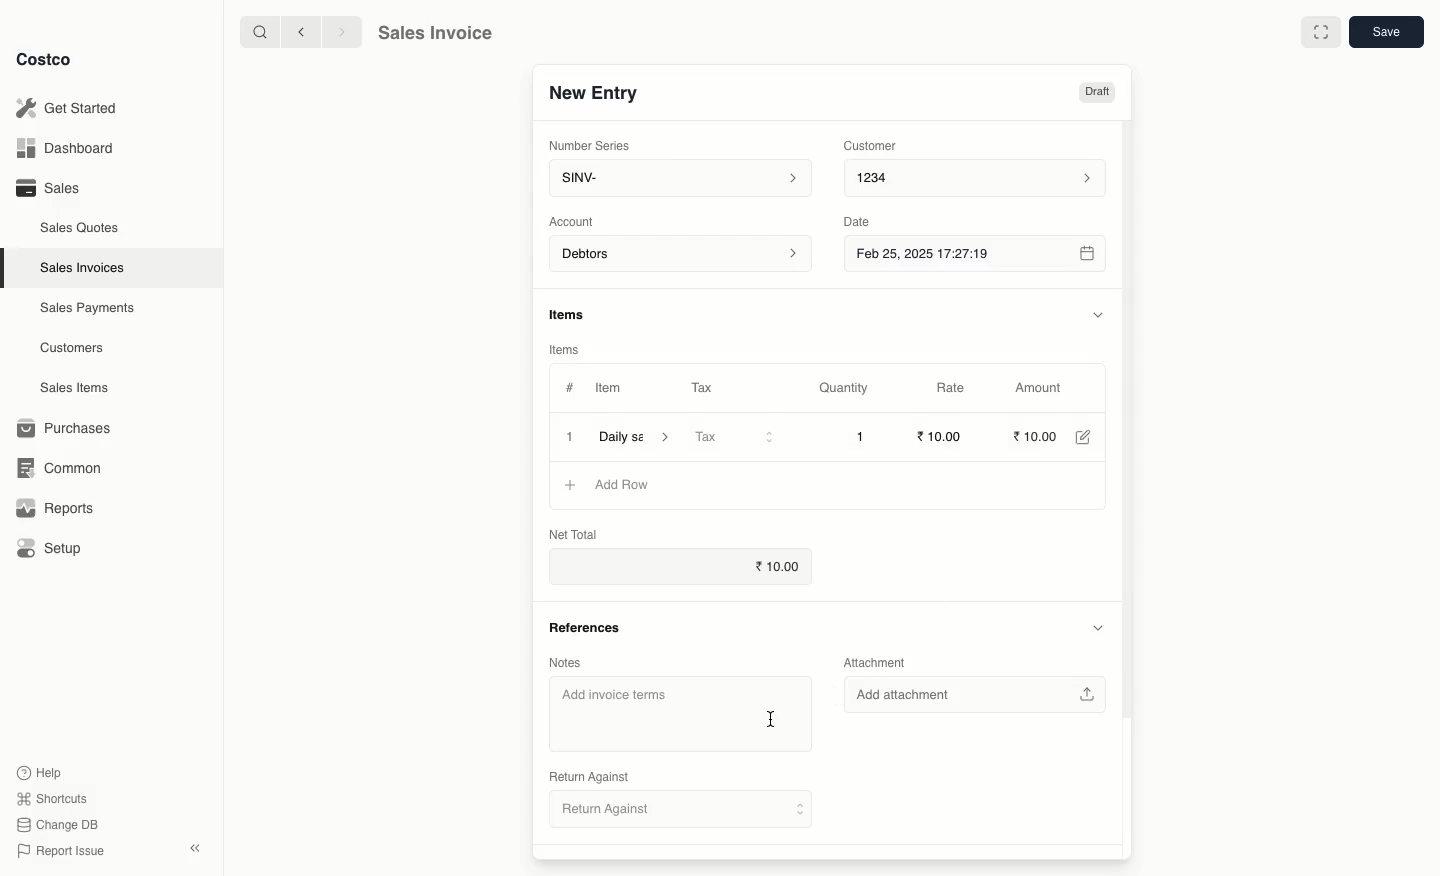  What do you see at coordinates (849, 389) in the screenshot?
I see `Quantity` at bounding box center [849, 389].